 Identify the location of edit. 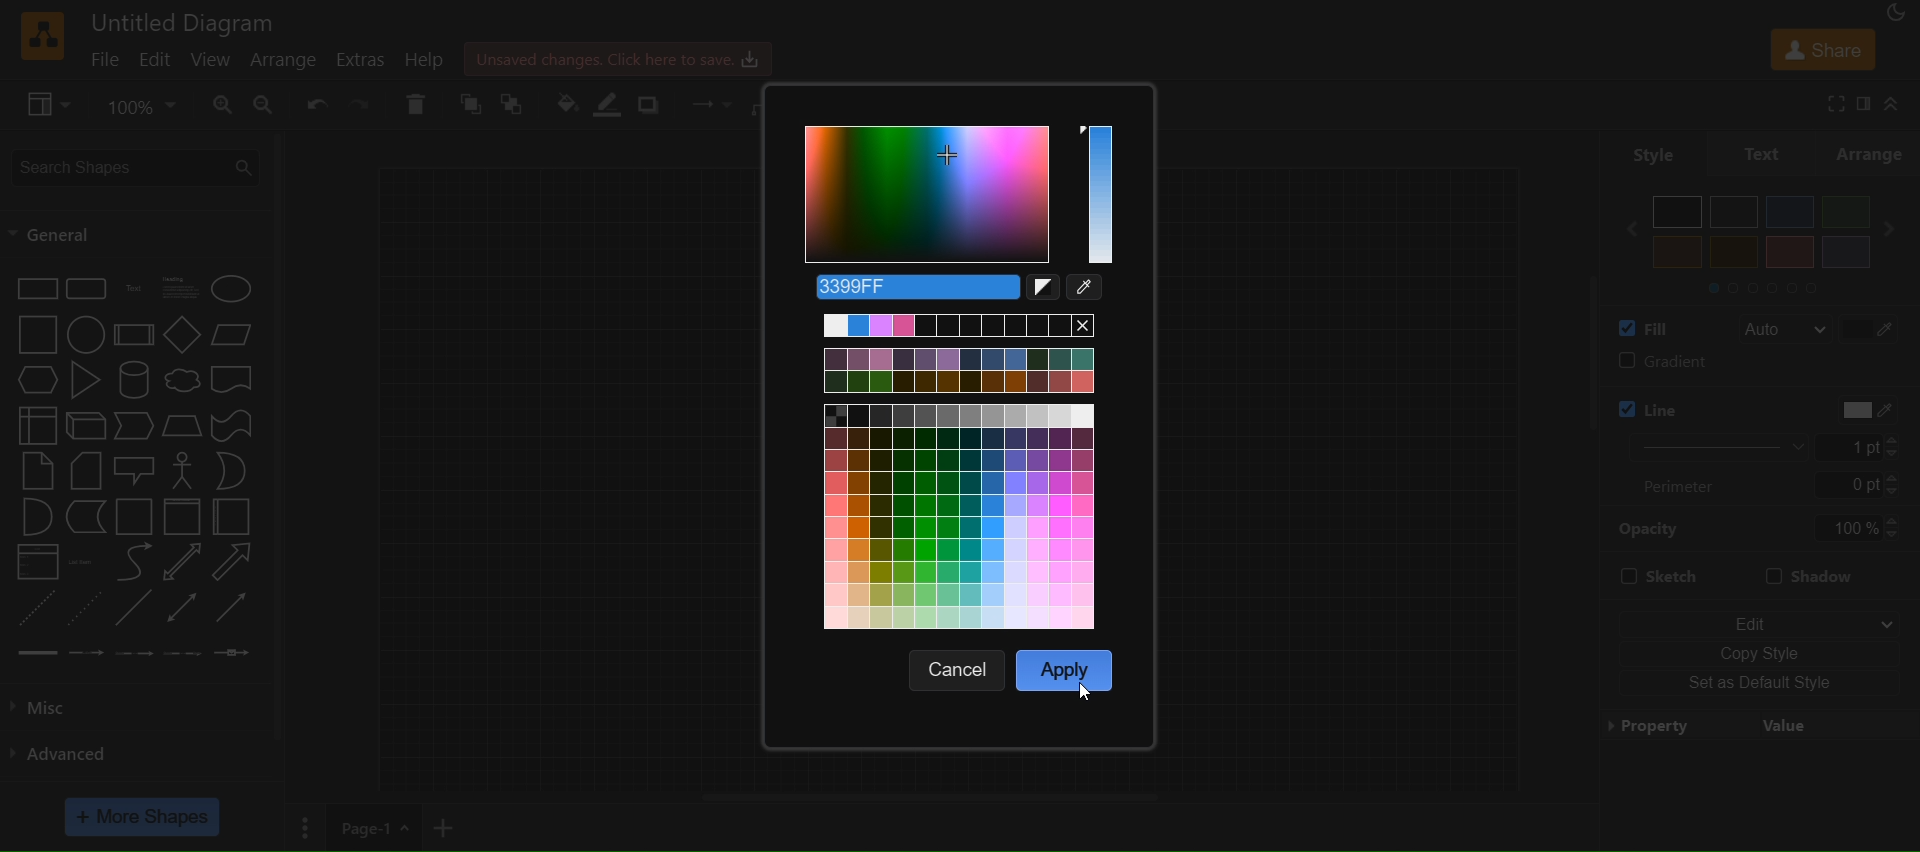
(157, 60).